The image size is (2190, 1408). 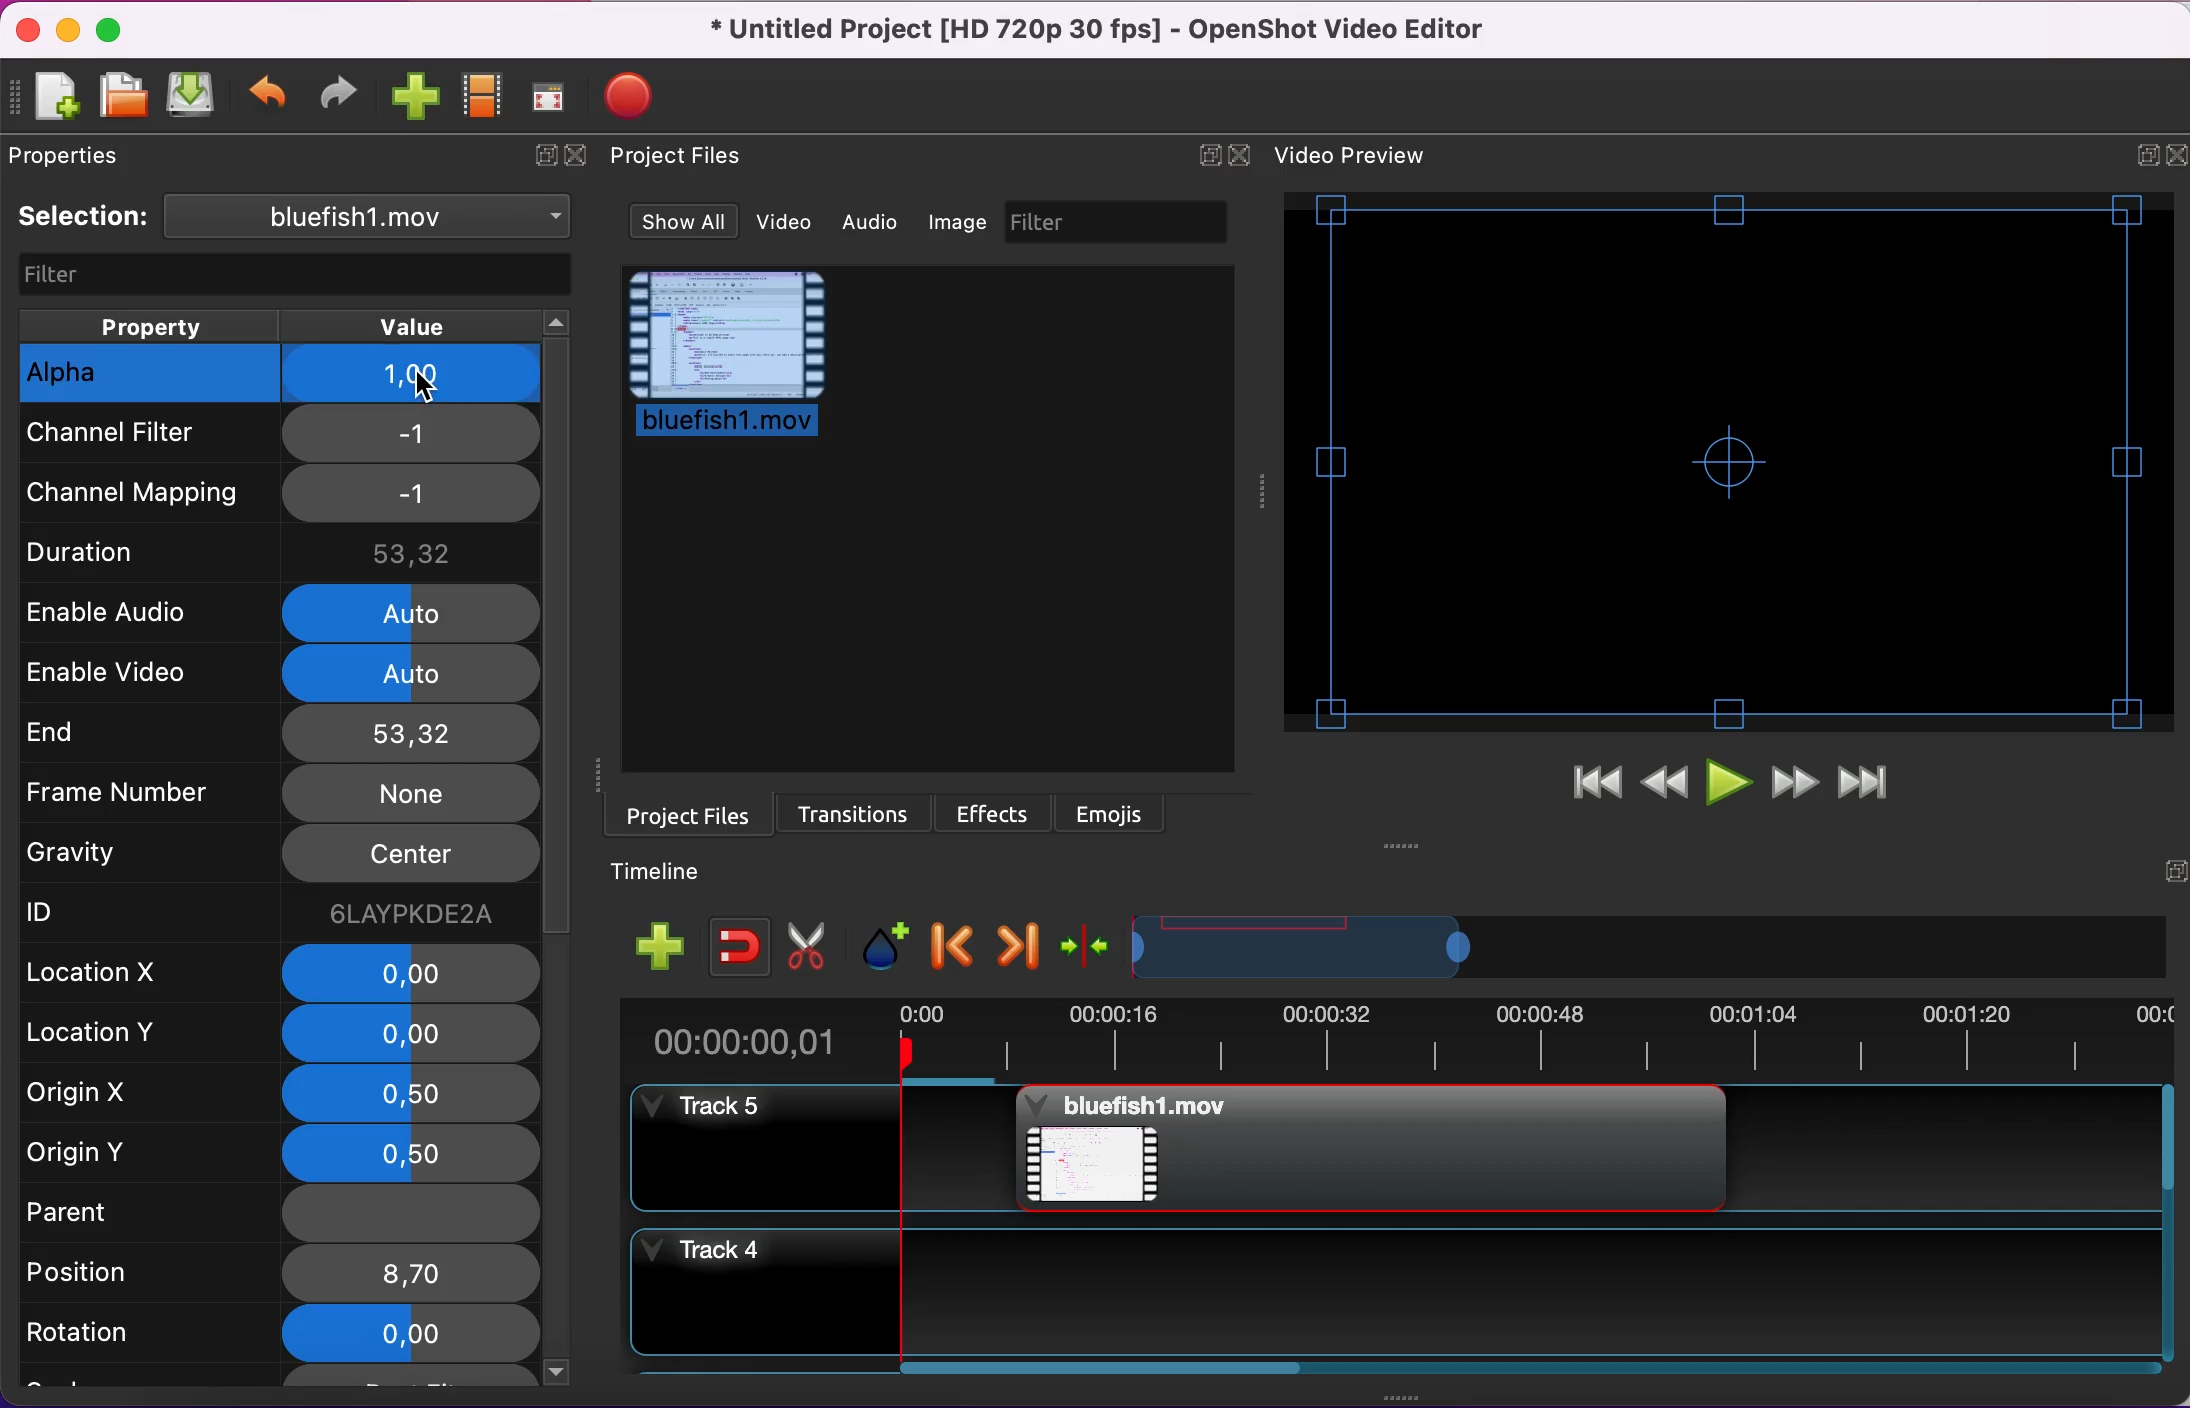 I want to click on location y, so click(x=122, y=1037).